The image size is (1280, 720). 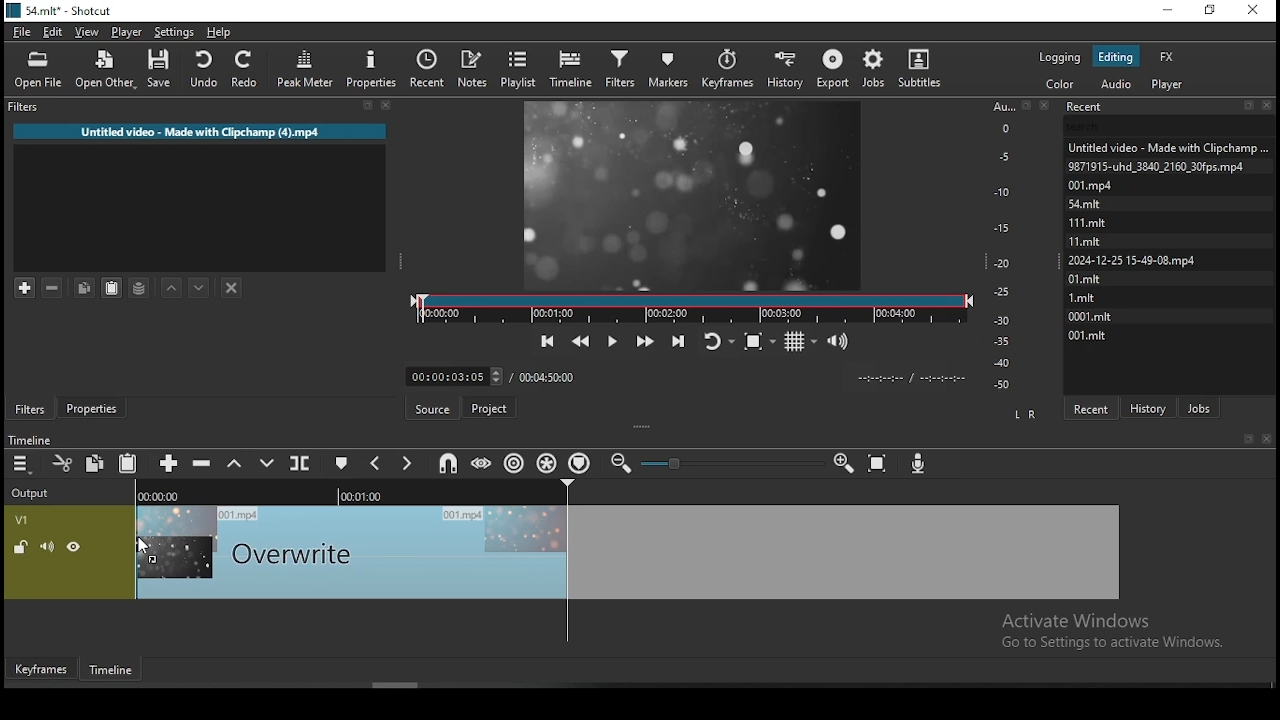 I want to click on zoom timeline in, so click(x=623, y=464).